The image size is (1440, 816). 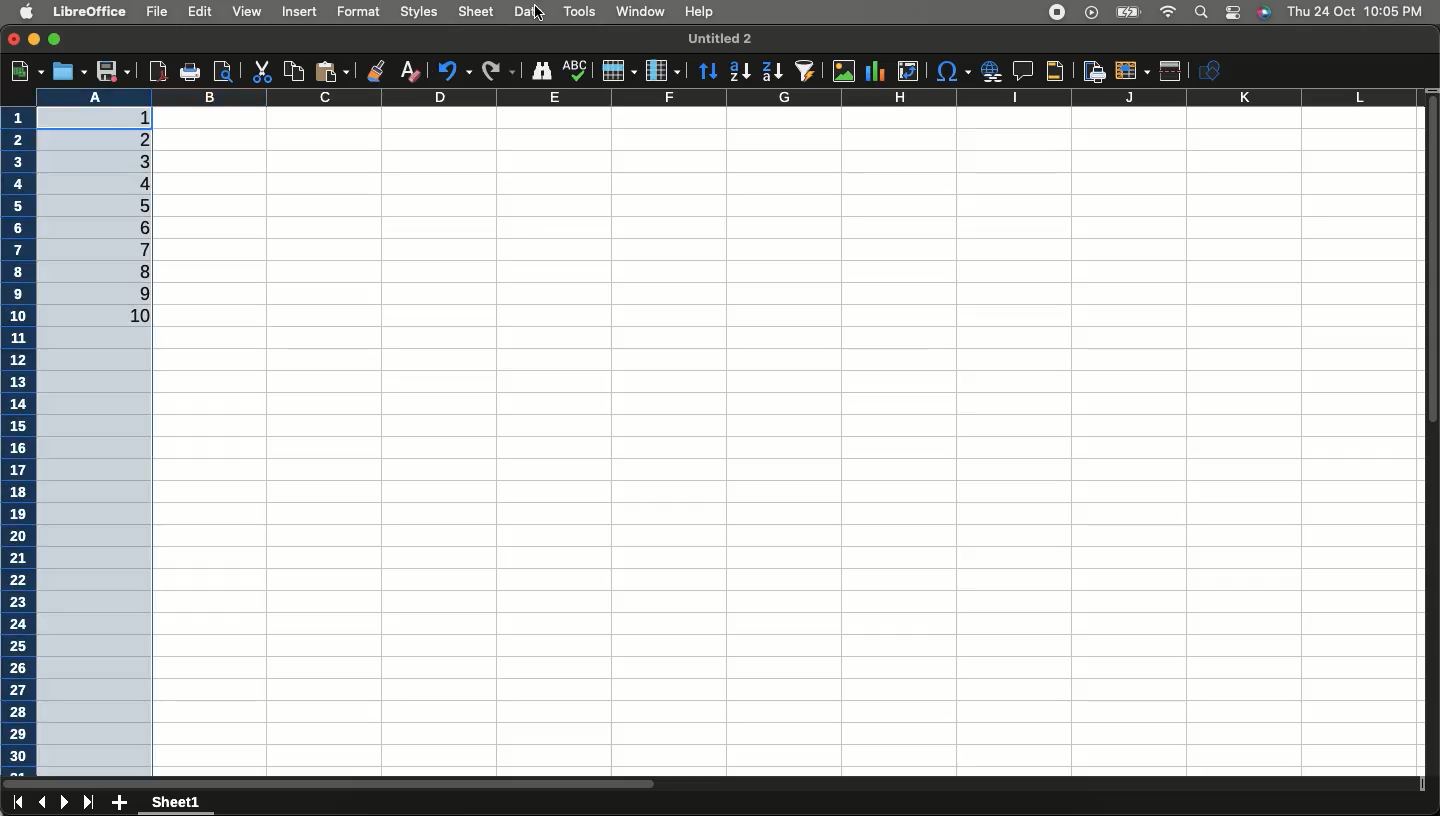 I want to click on View, so click(x=247, y=11).